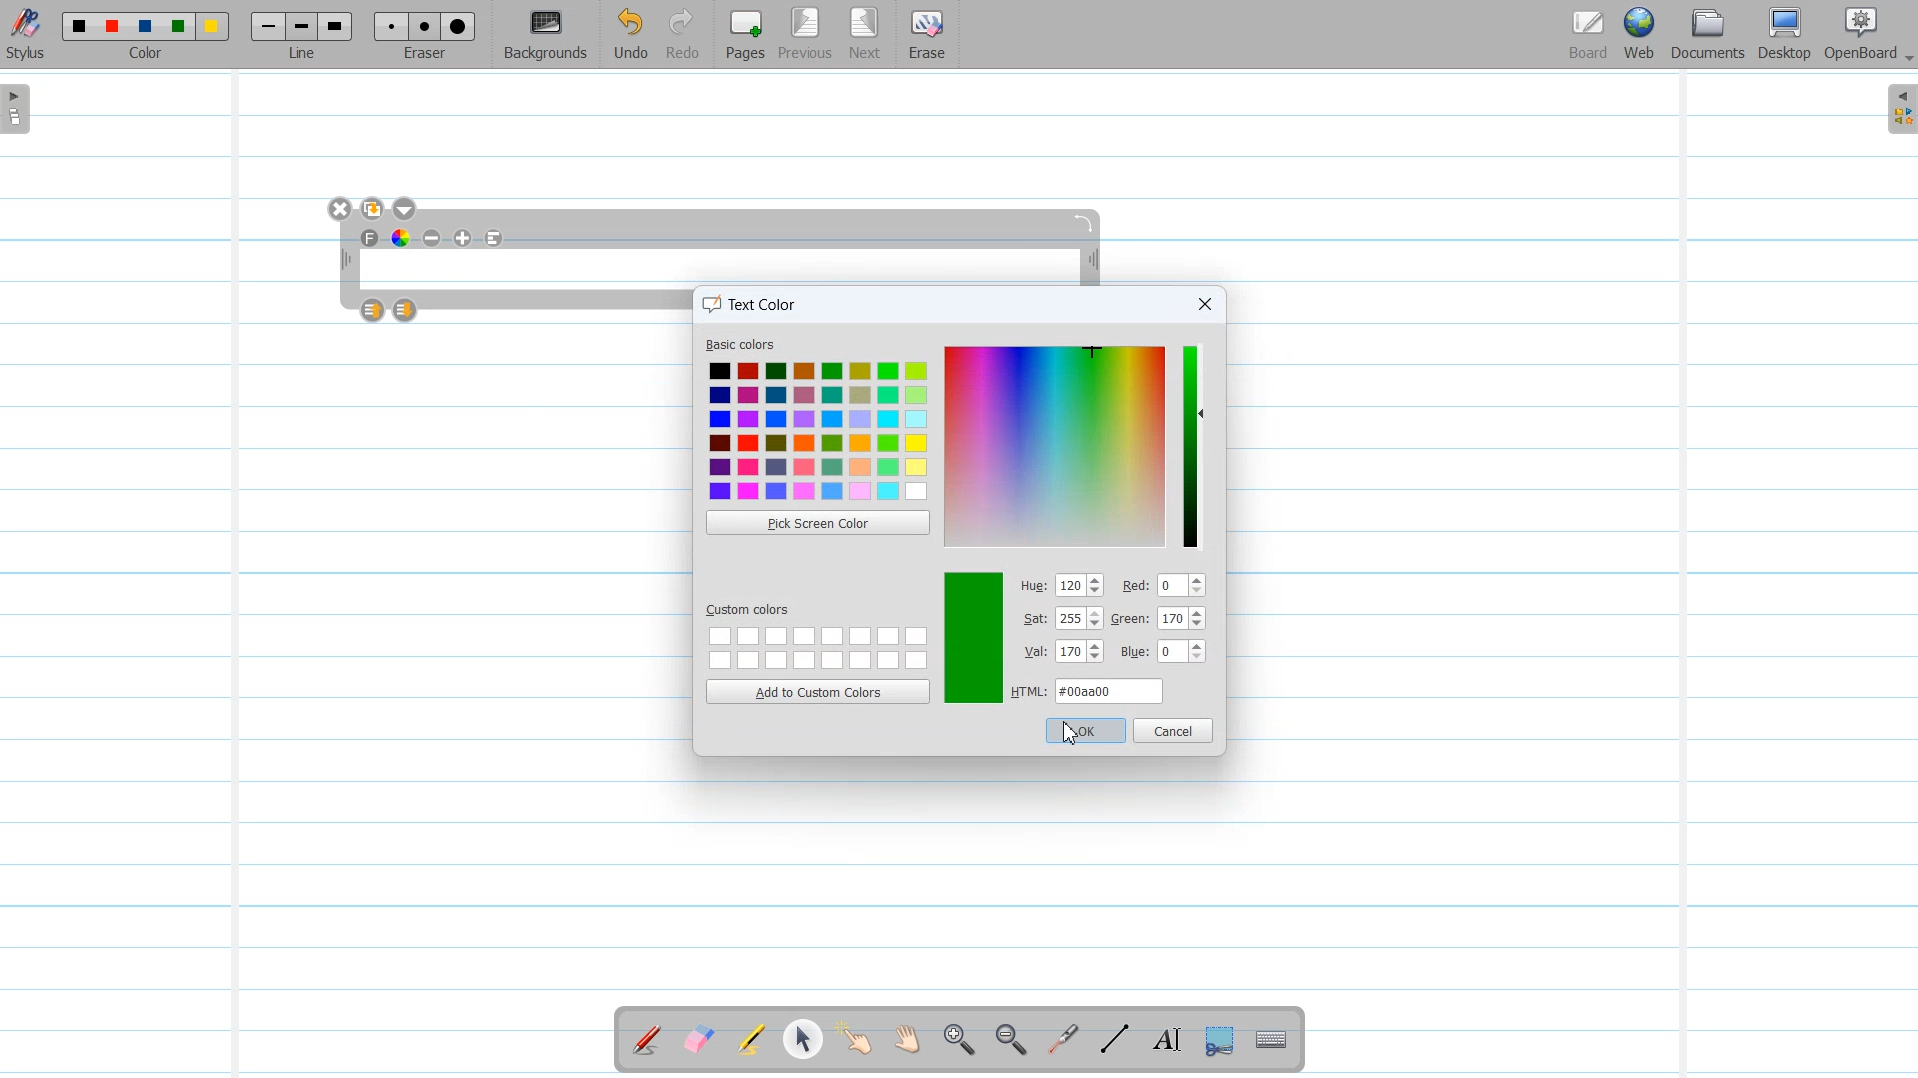  I want to click on Document, so click(1710, 34).